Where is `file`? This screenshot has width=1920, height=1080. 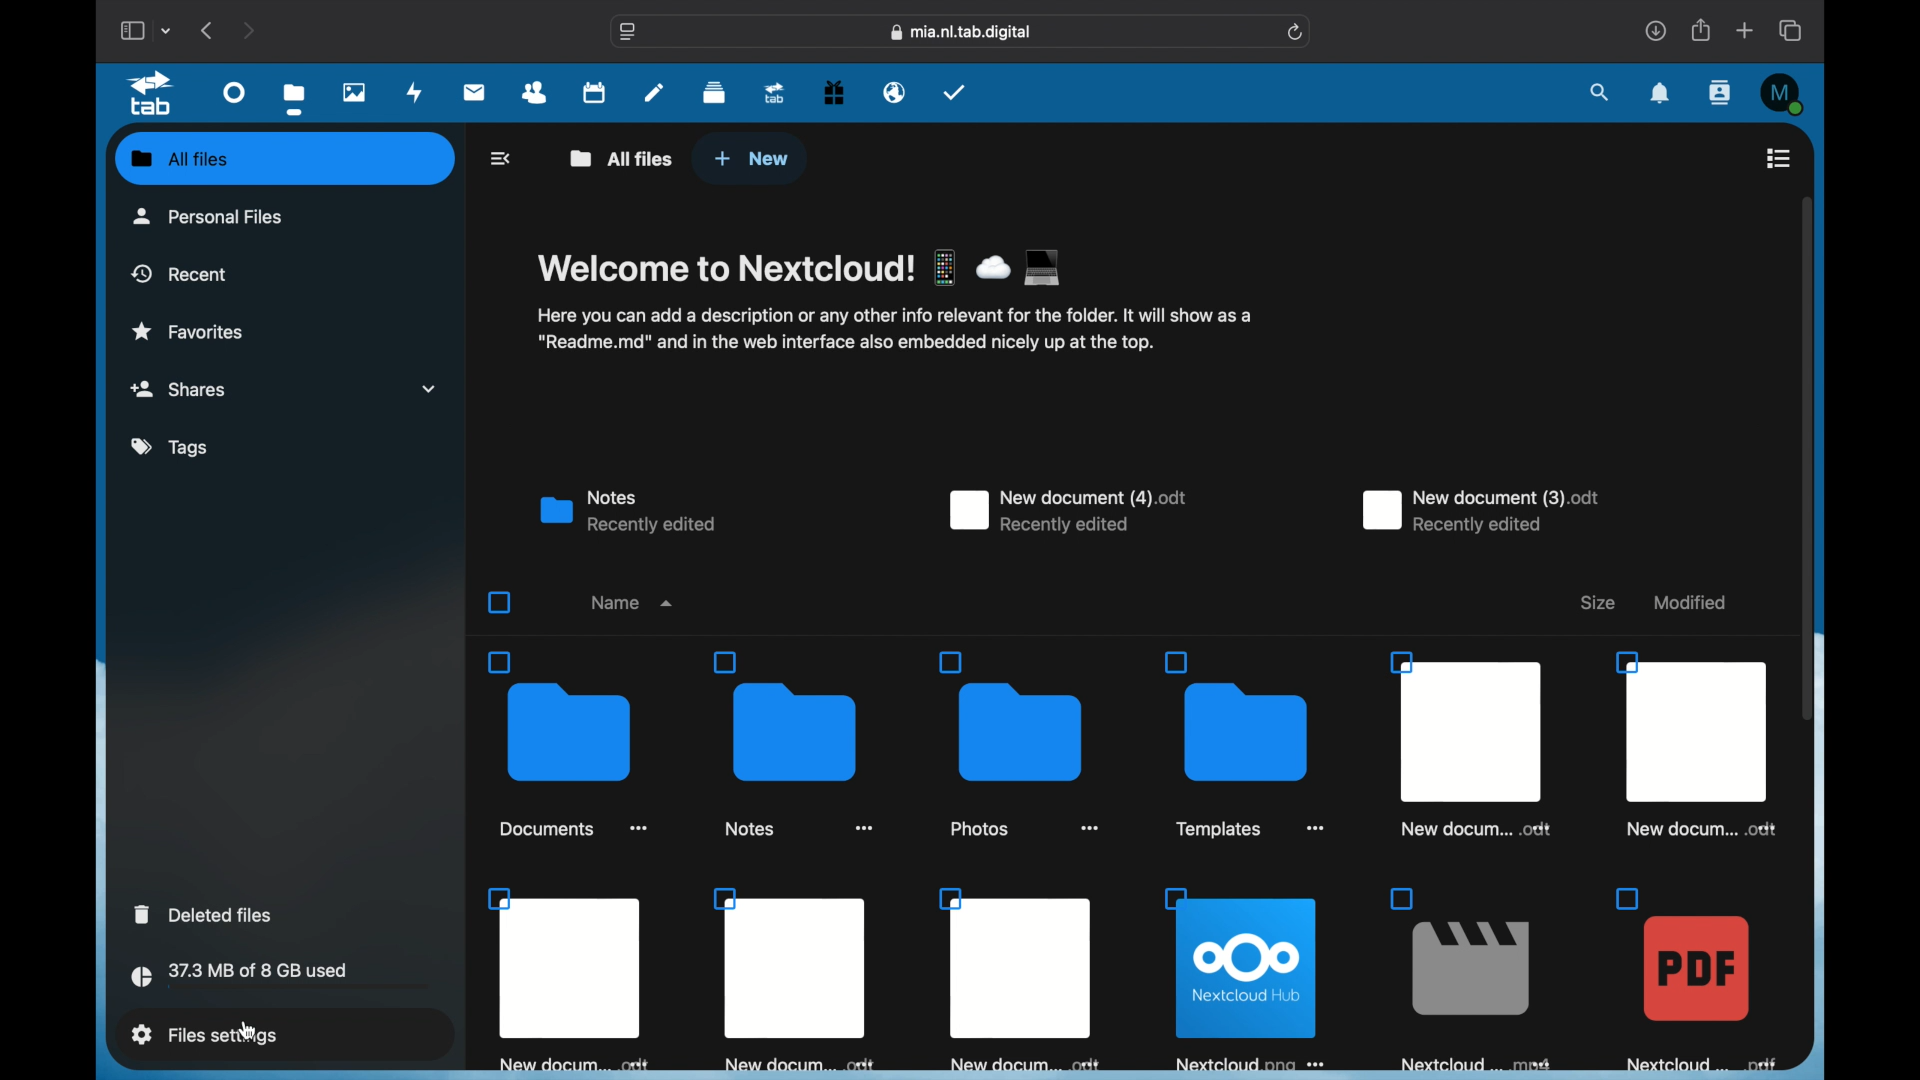 file is located at coordinates (794, 980).